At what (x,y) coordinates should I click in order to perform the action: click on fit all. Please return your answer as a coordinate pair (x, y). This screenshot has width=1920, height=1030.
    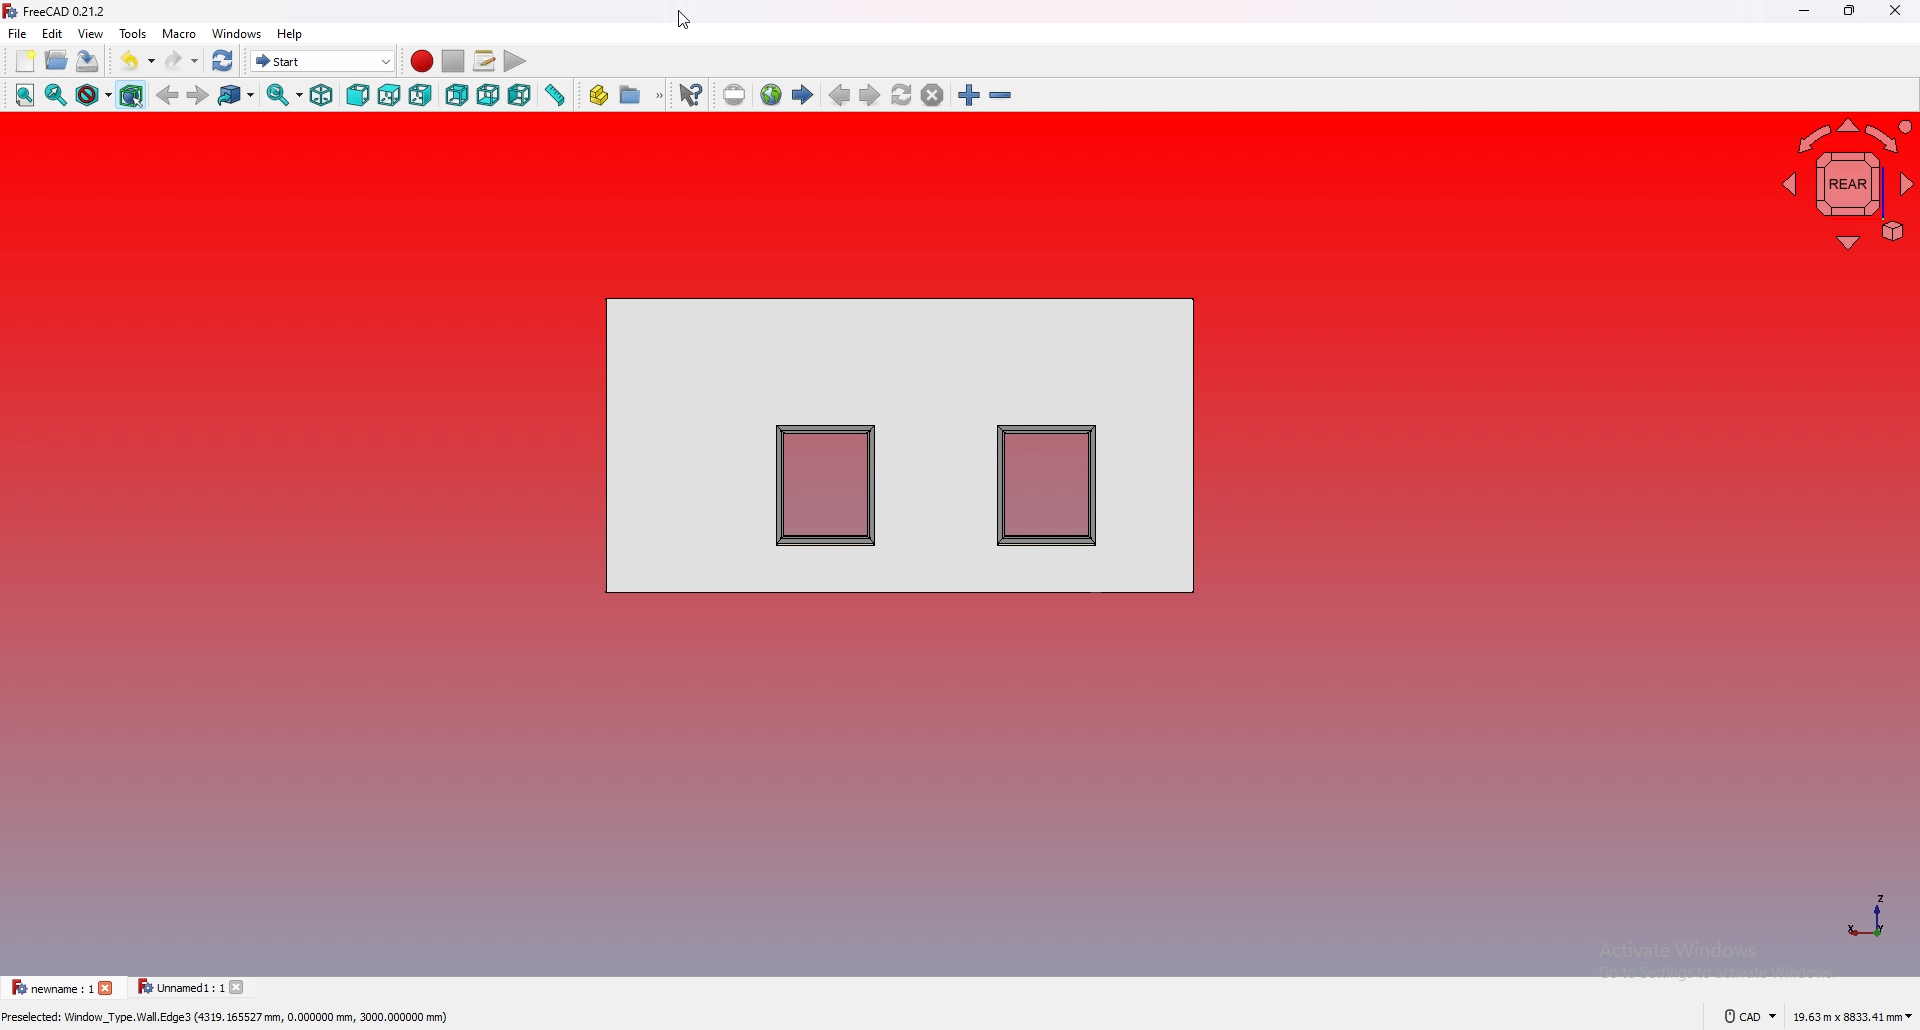
    Looking at the image, I should click on (25, 95).